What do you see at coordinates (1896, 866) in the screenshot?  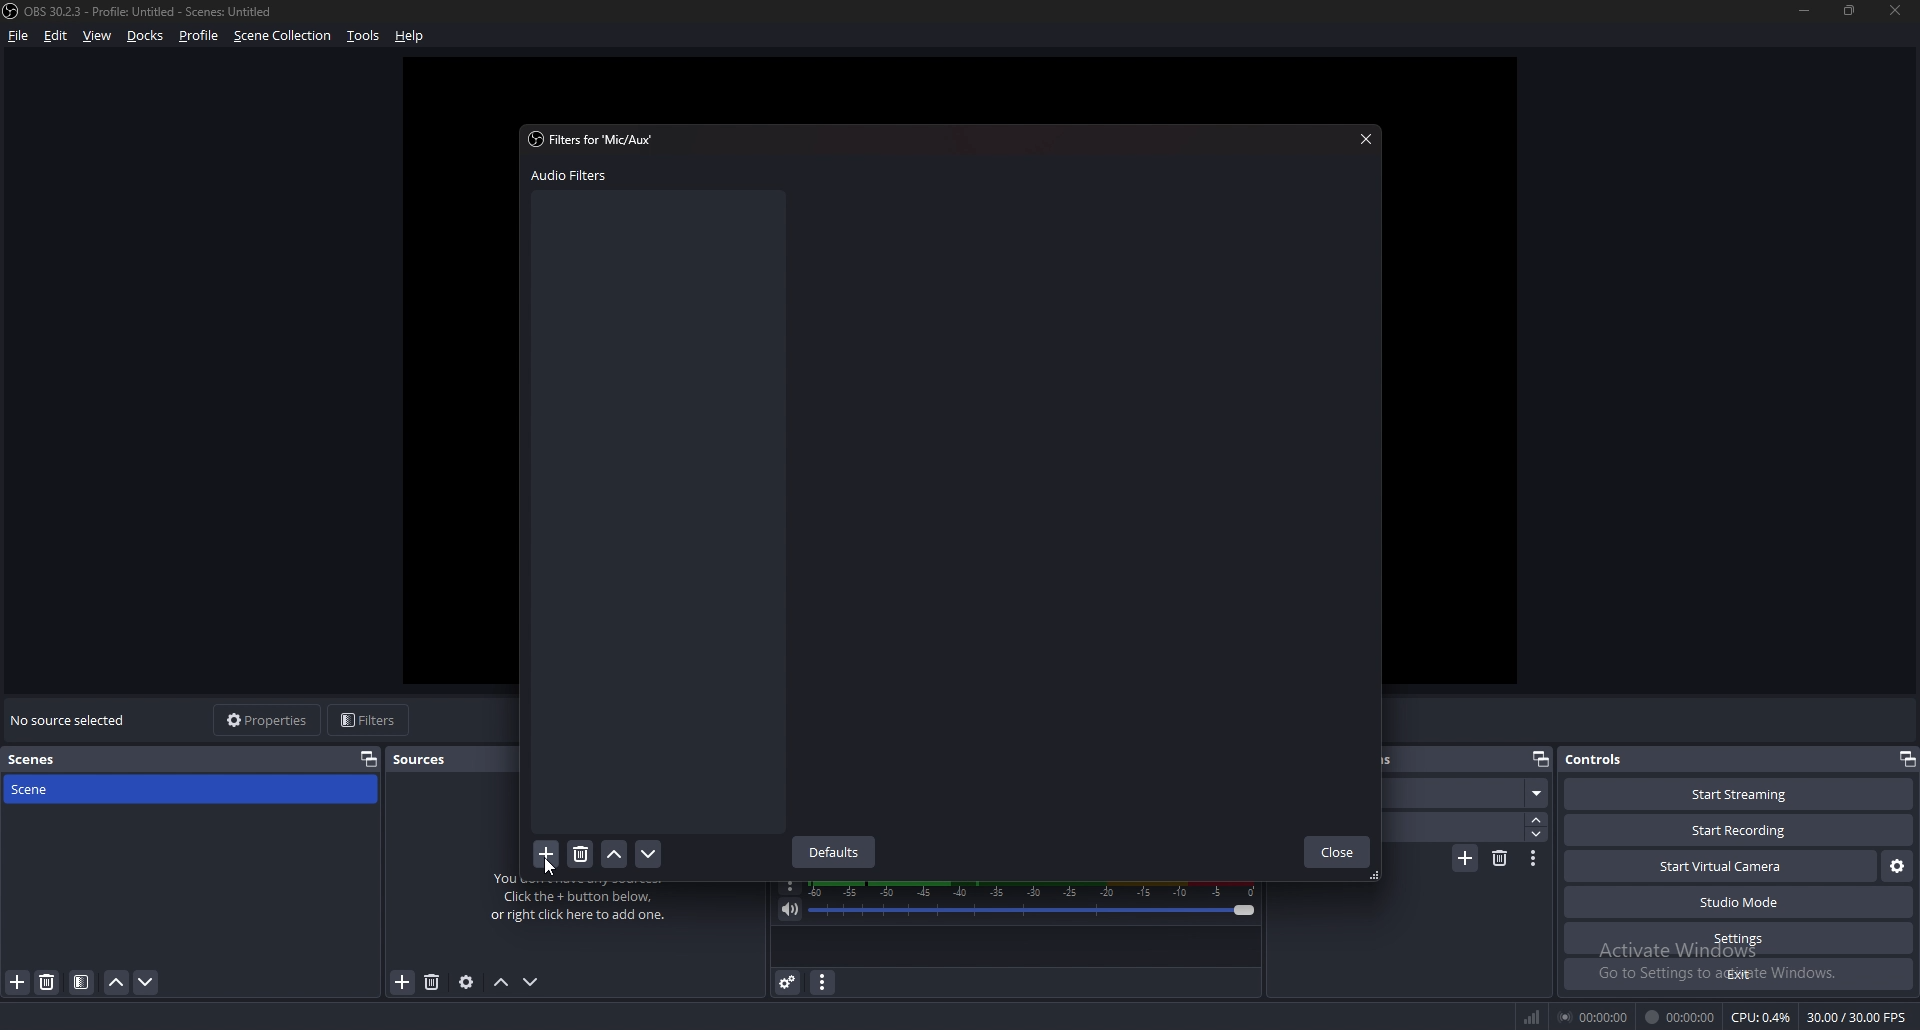 I see `virtual camera settings` at bounding box center [1896, 866].